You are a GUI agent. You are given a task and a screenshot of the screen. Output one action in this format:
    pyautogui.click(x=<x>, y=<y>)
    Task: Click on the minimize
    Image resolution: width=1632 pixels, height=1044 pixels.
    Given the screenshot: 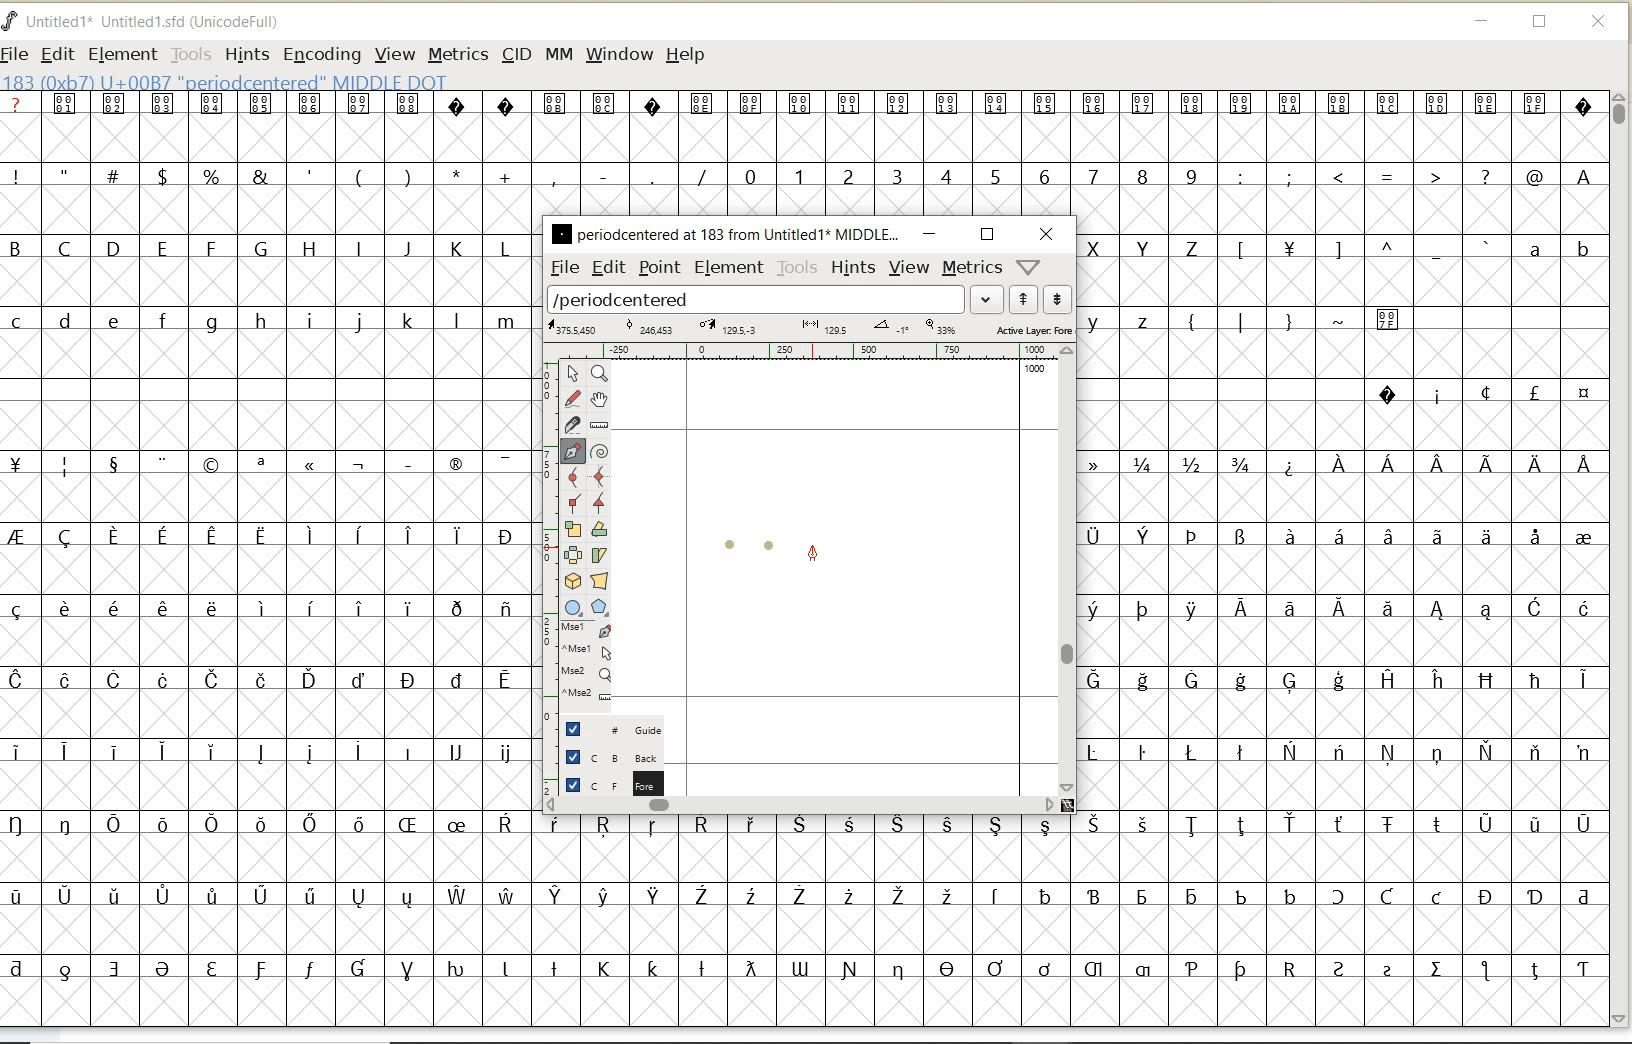 What is the action you would take?
    pyautogui.click(x=929, y=234)
    